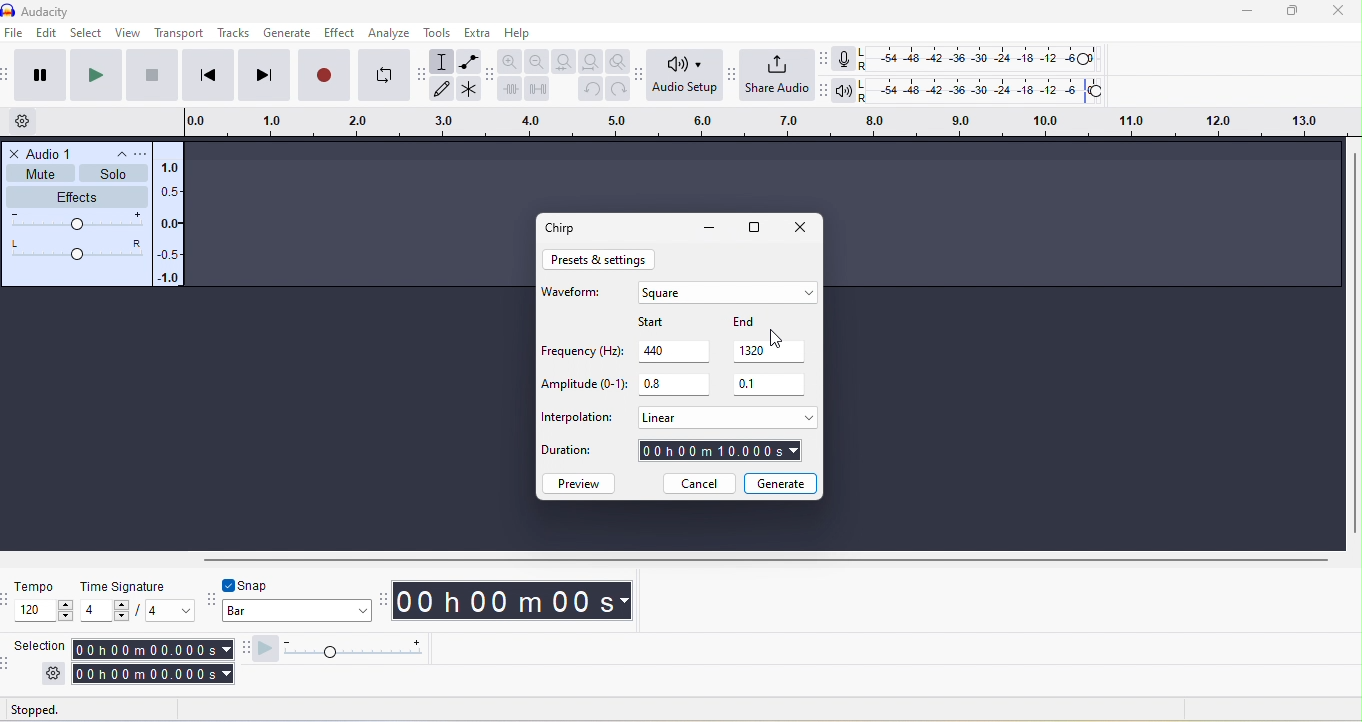 This screenshot has width=1362, height=722. I want to click on click and drag to define a looping region, so click(760, 120).